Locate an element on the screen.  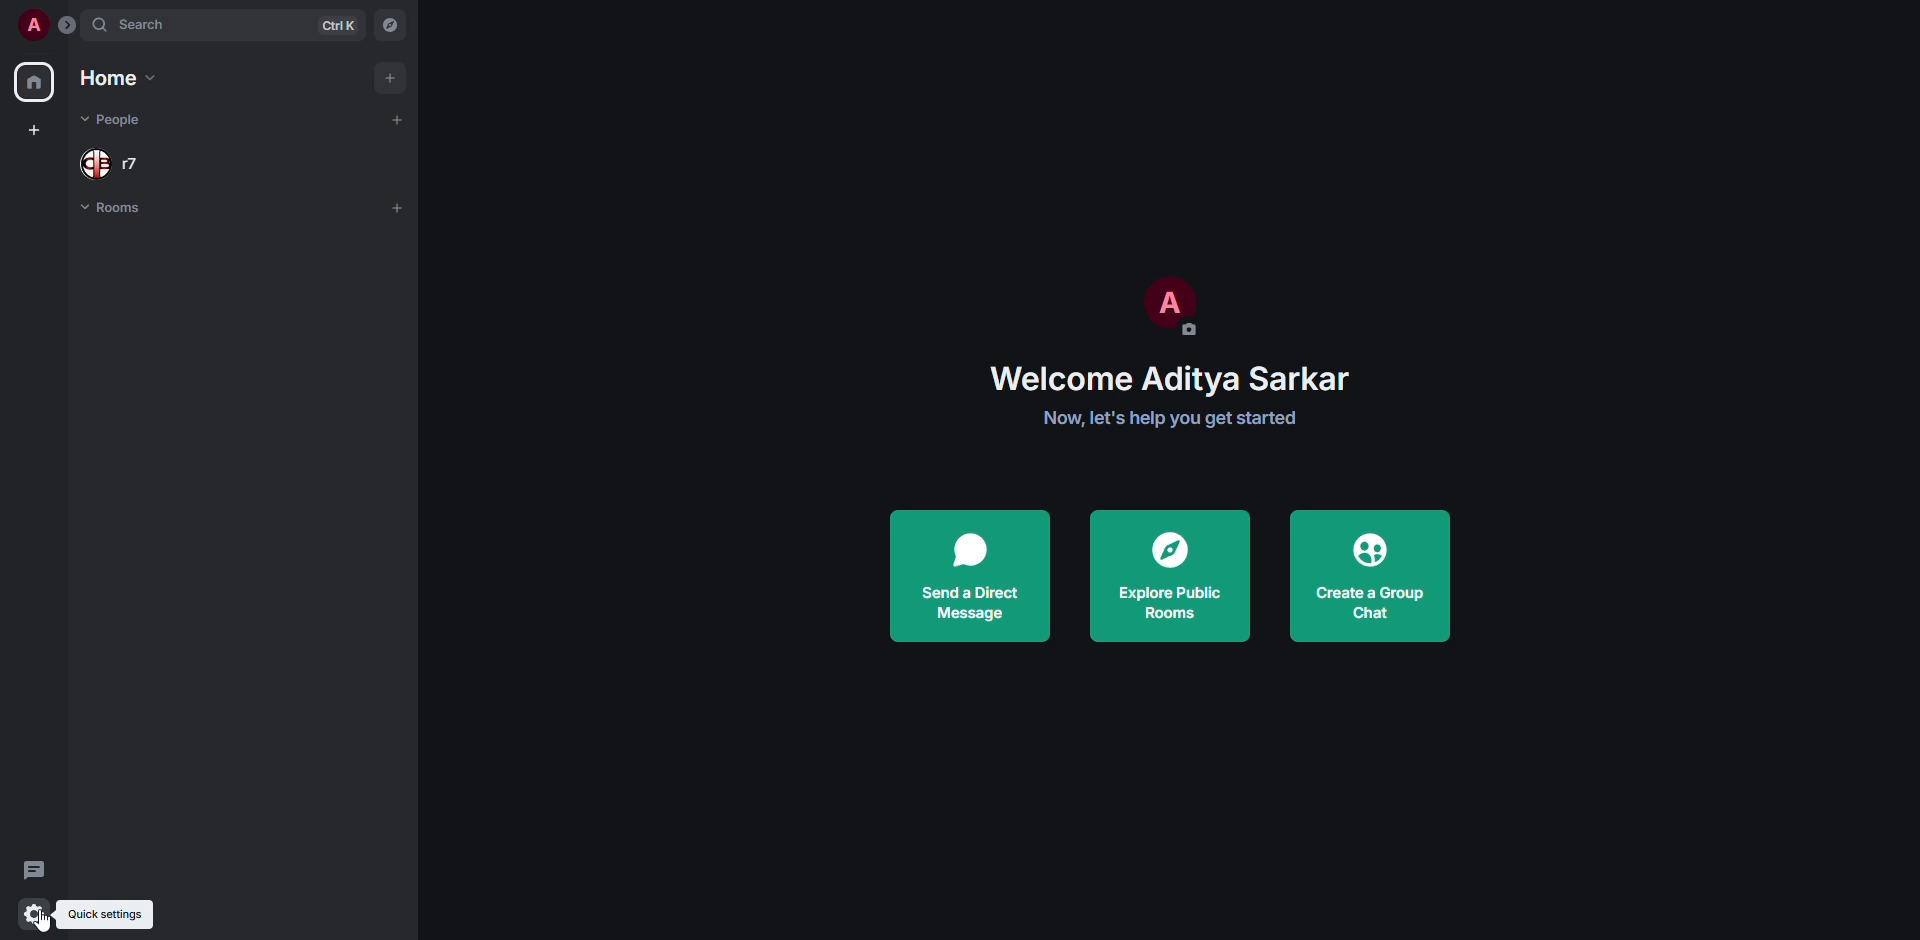
quick settings is located at coordinates (36, 912).